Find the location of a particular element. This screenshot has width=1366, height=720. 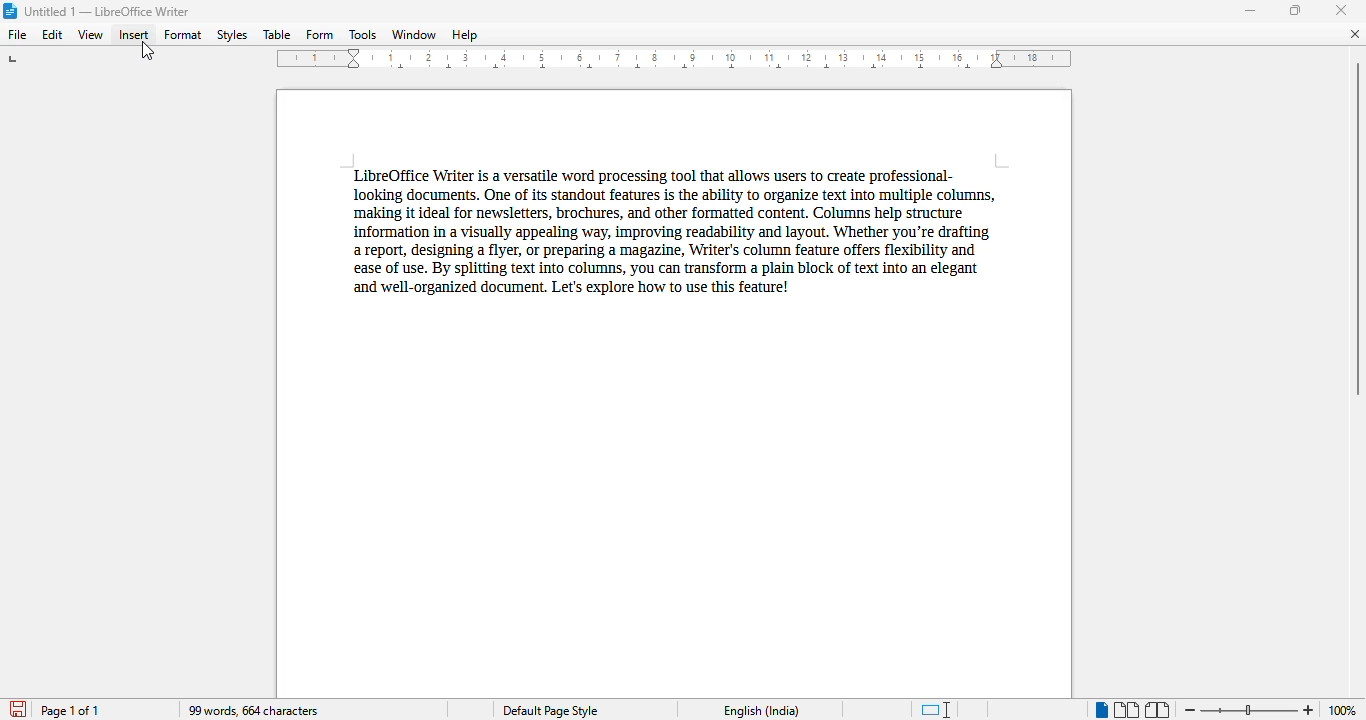

English (India) is located at coordinates (762, 711).